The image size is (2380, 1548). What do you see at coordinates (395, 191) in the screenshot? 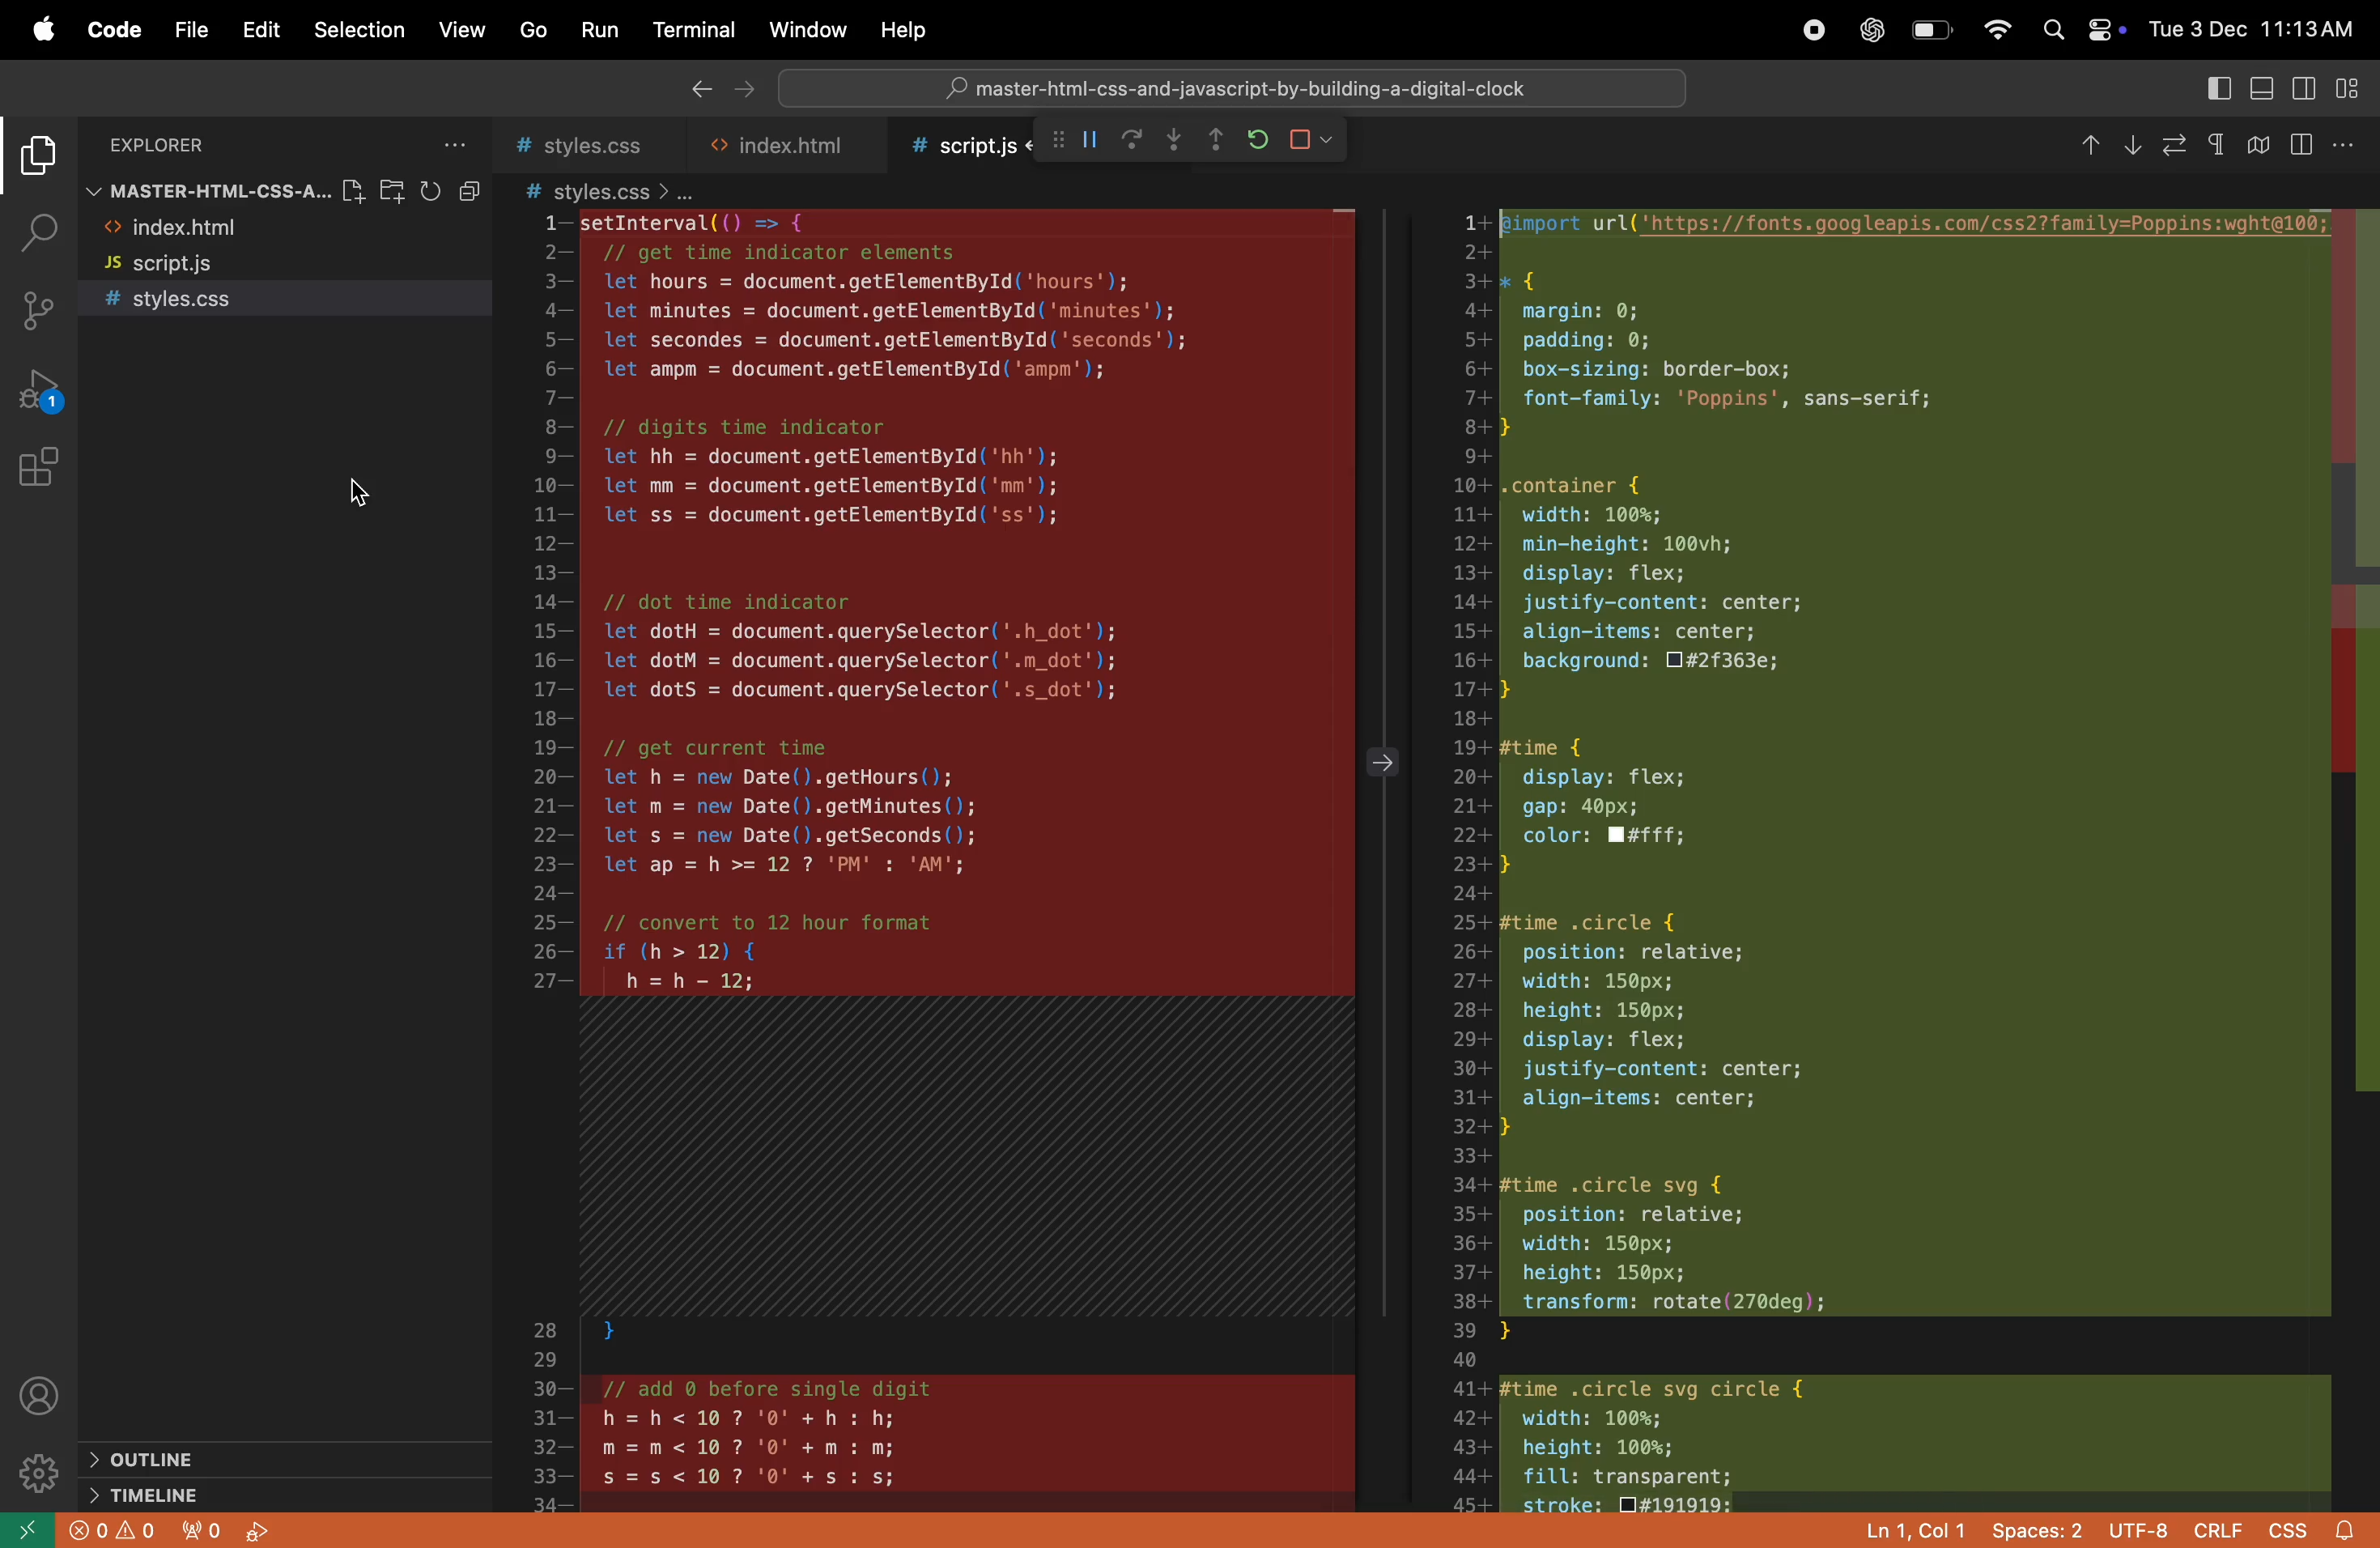
I see `new folder` at bounding box center [395, 191].